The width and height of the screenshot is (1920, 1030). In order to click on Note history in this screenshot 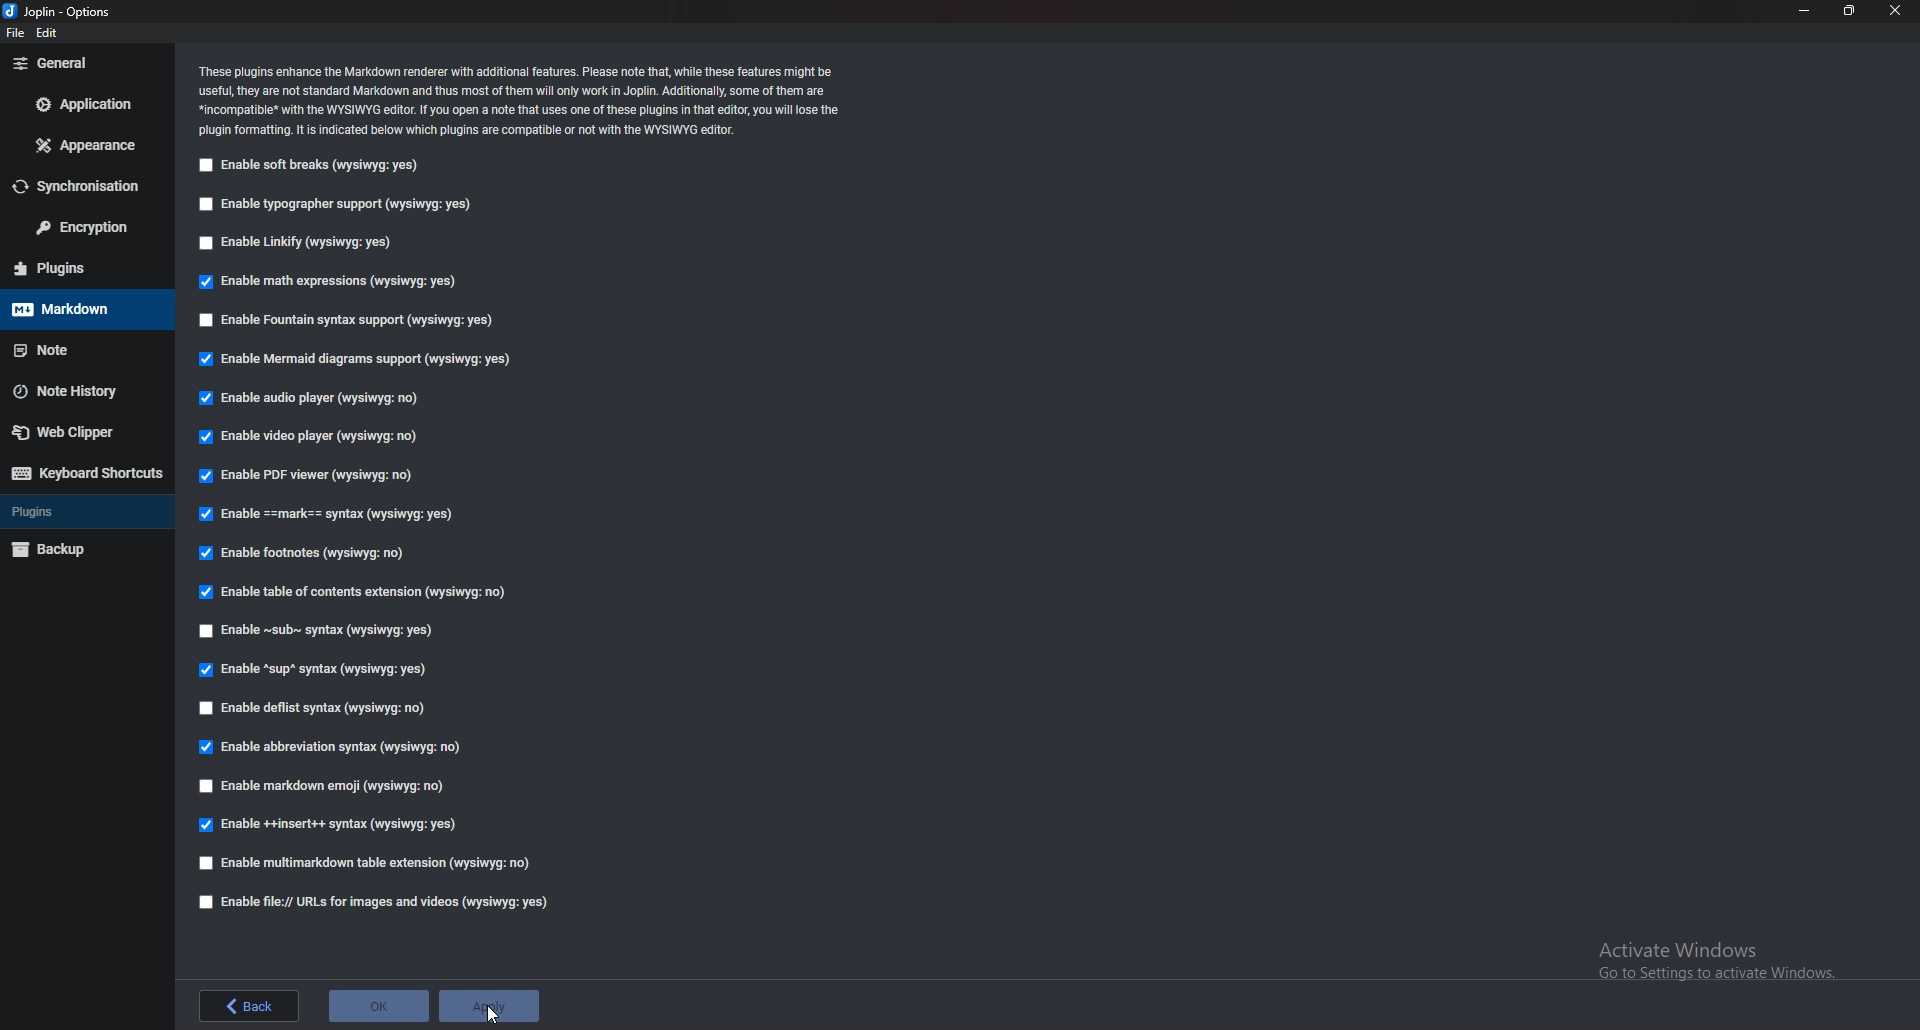, I will do `click(78, 391)`.